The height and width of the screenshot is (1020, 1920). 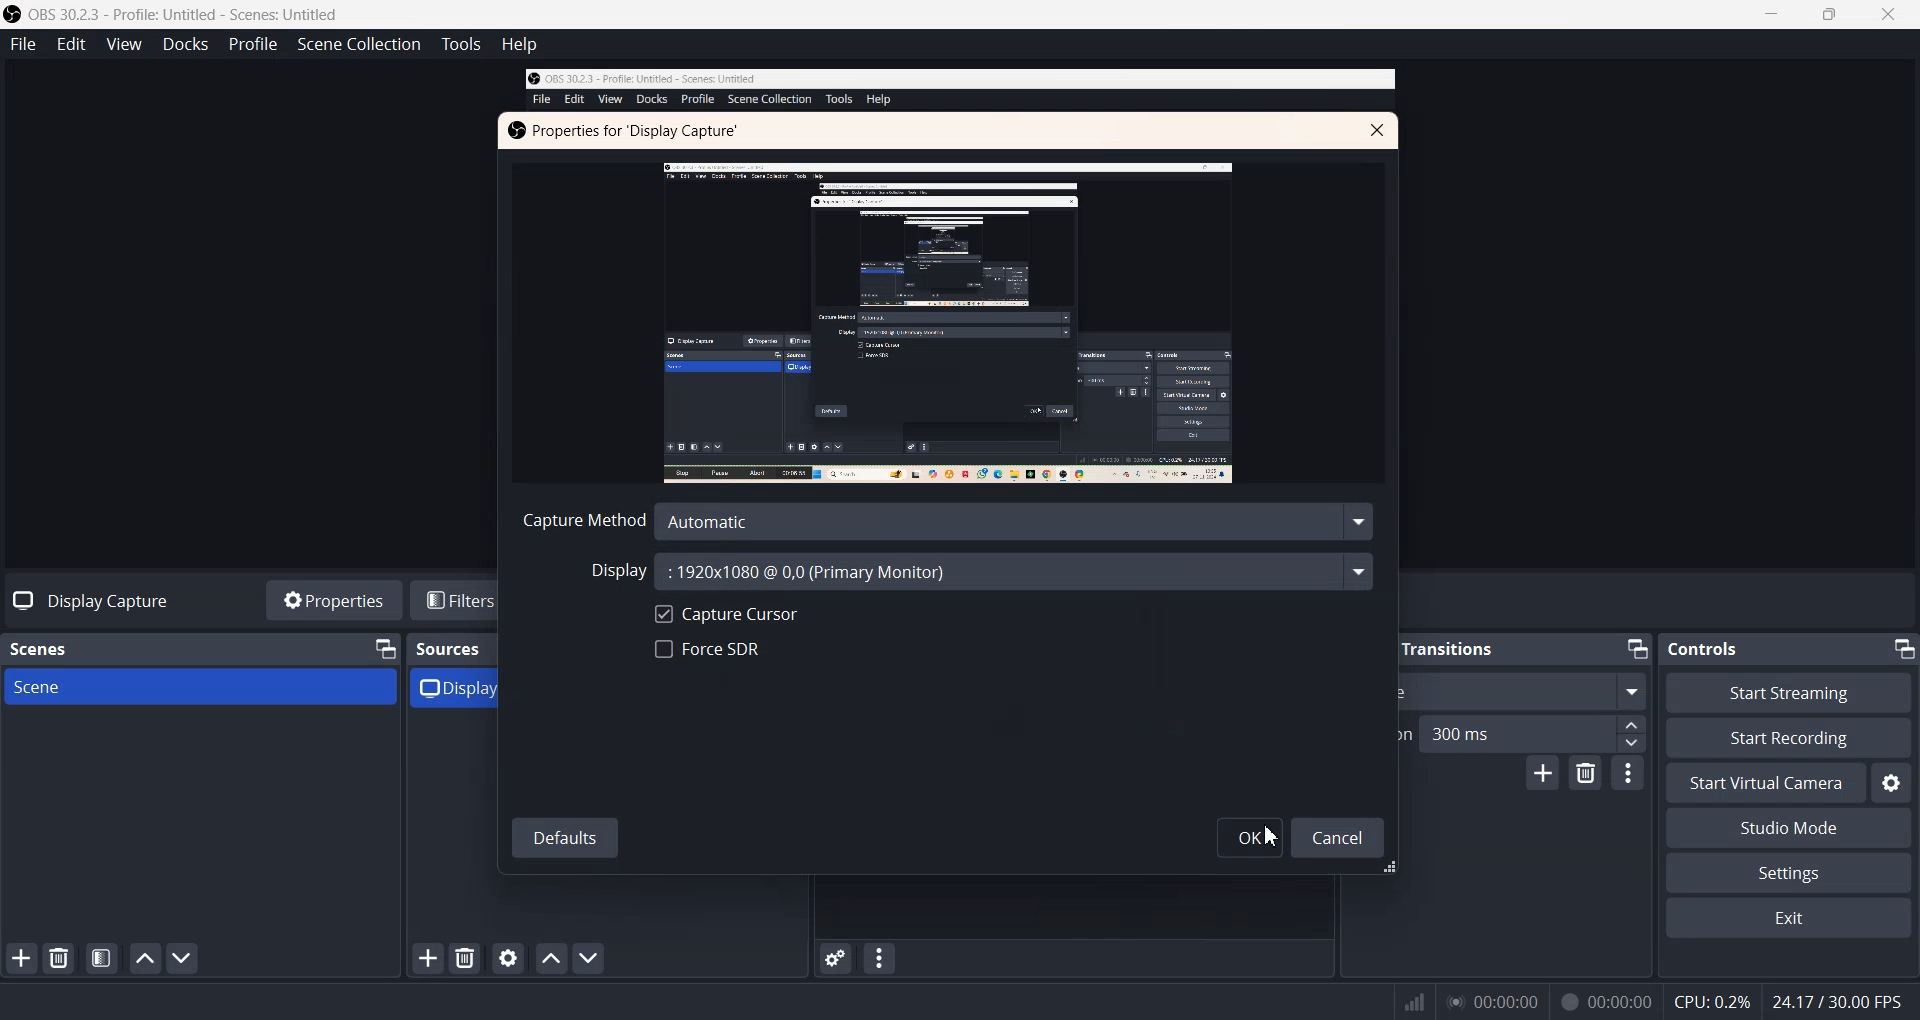 I want to click on Minimize, so click(x=1901, y=648).